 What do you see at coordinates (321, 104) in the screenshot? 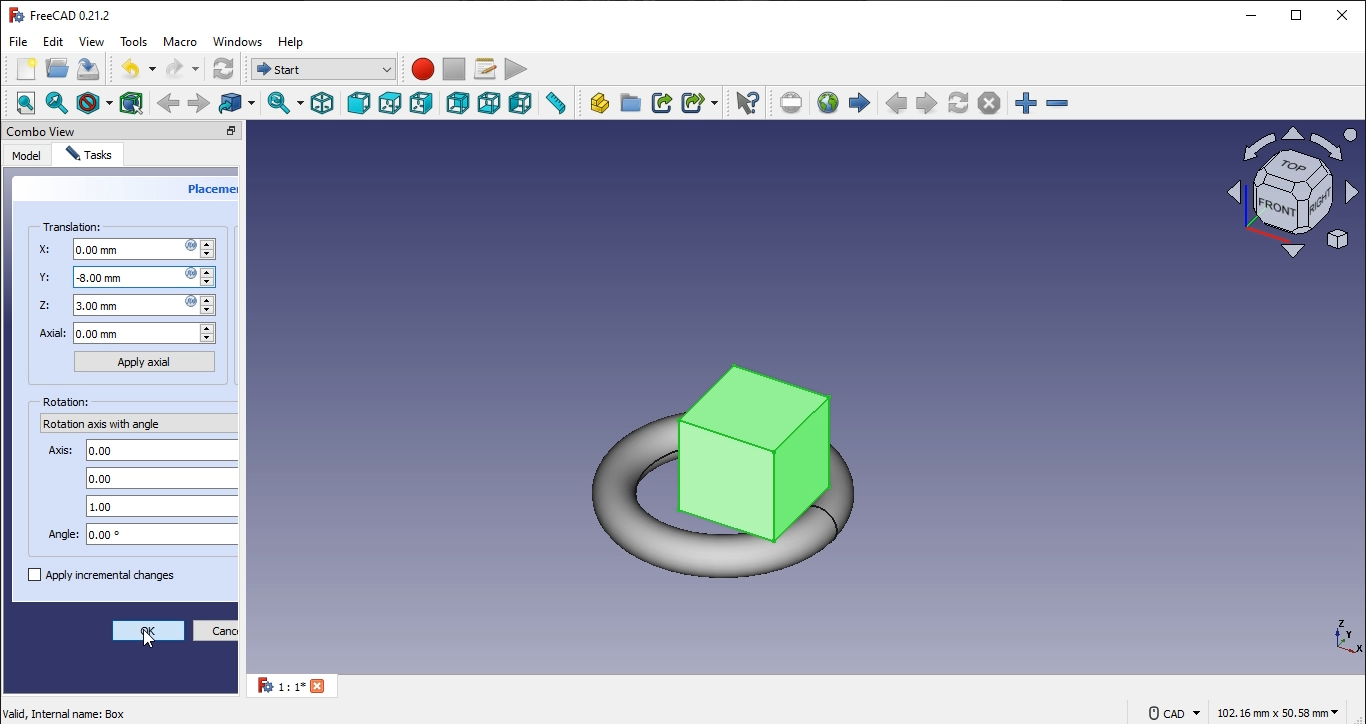
I see `isometric view` at bounding box center [321, 104].